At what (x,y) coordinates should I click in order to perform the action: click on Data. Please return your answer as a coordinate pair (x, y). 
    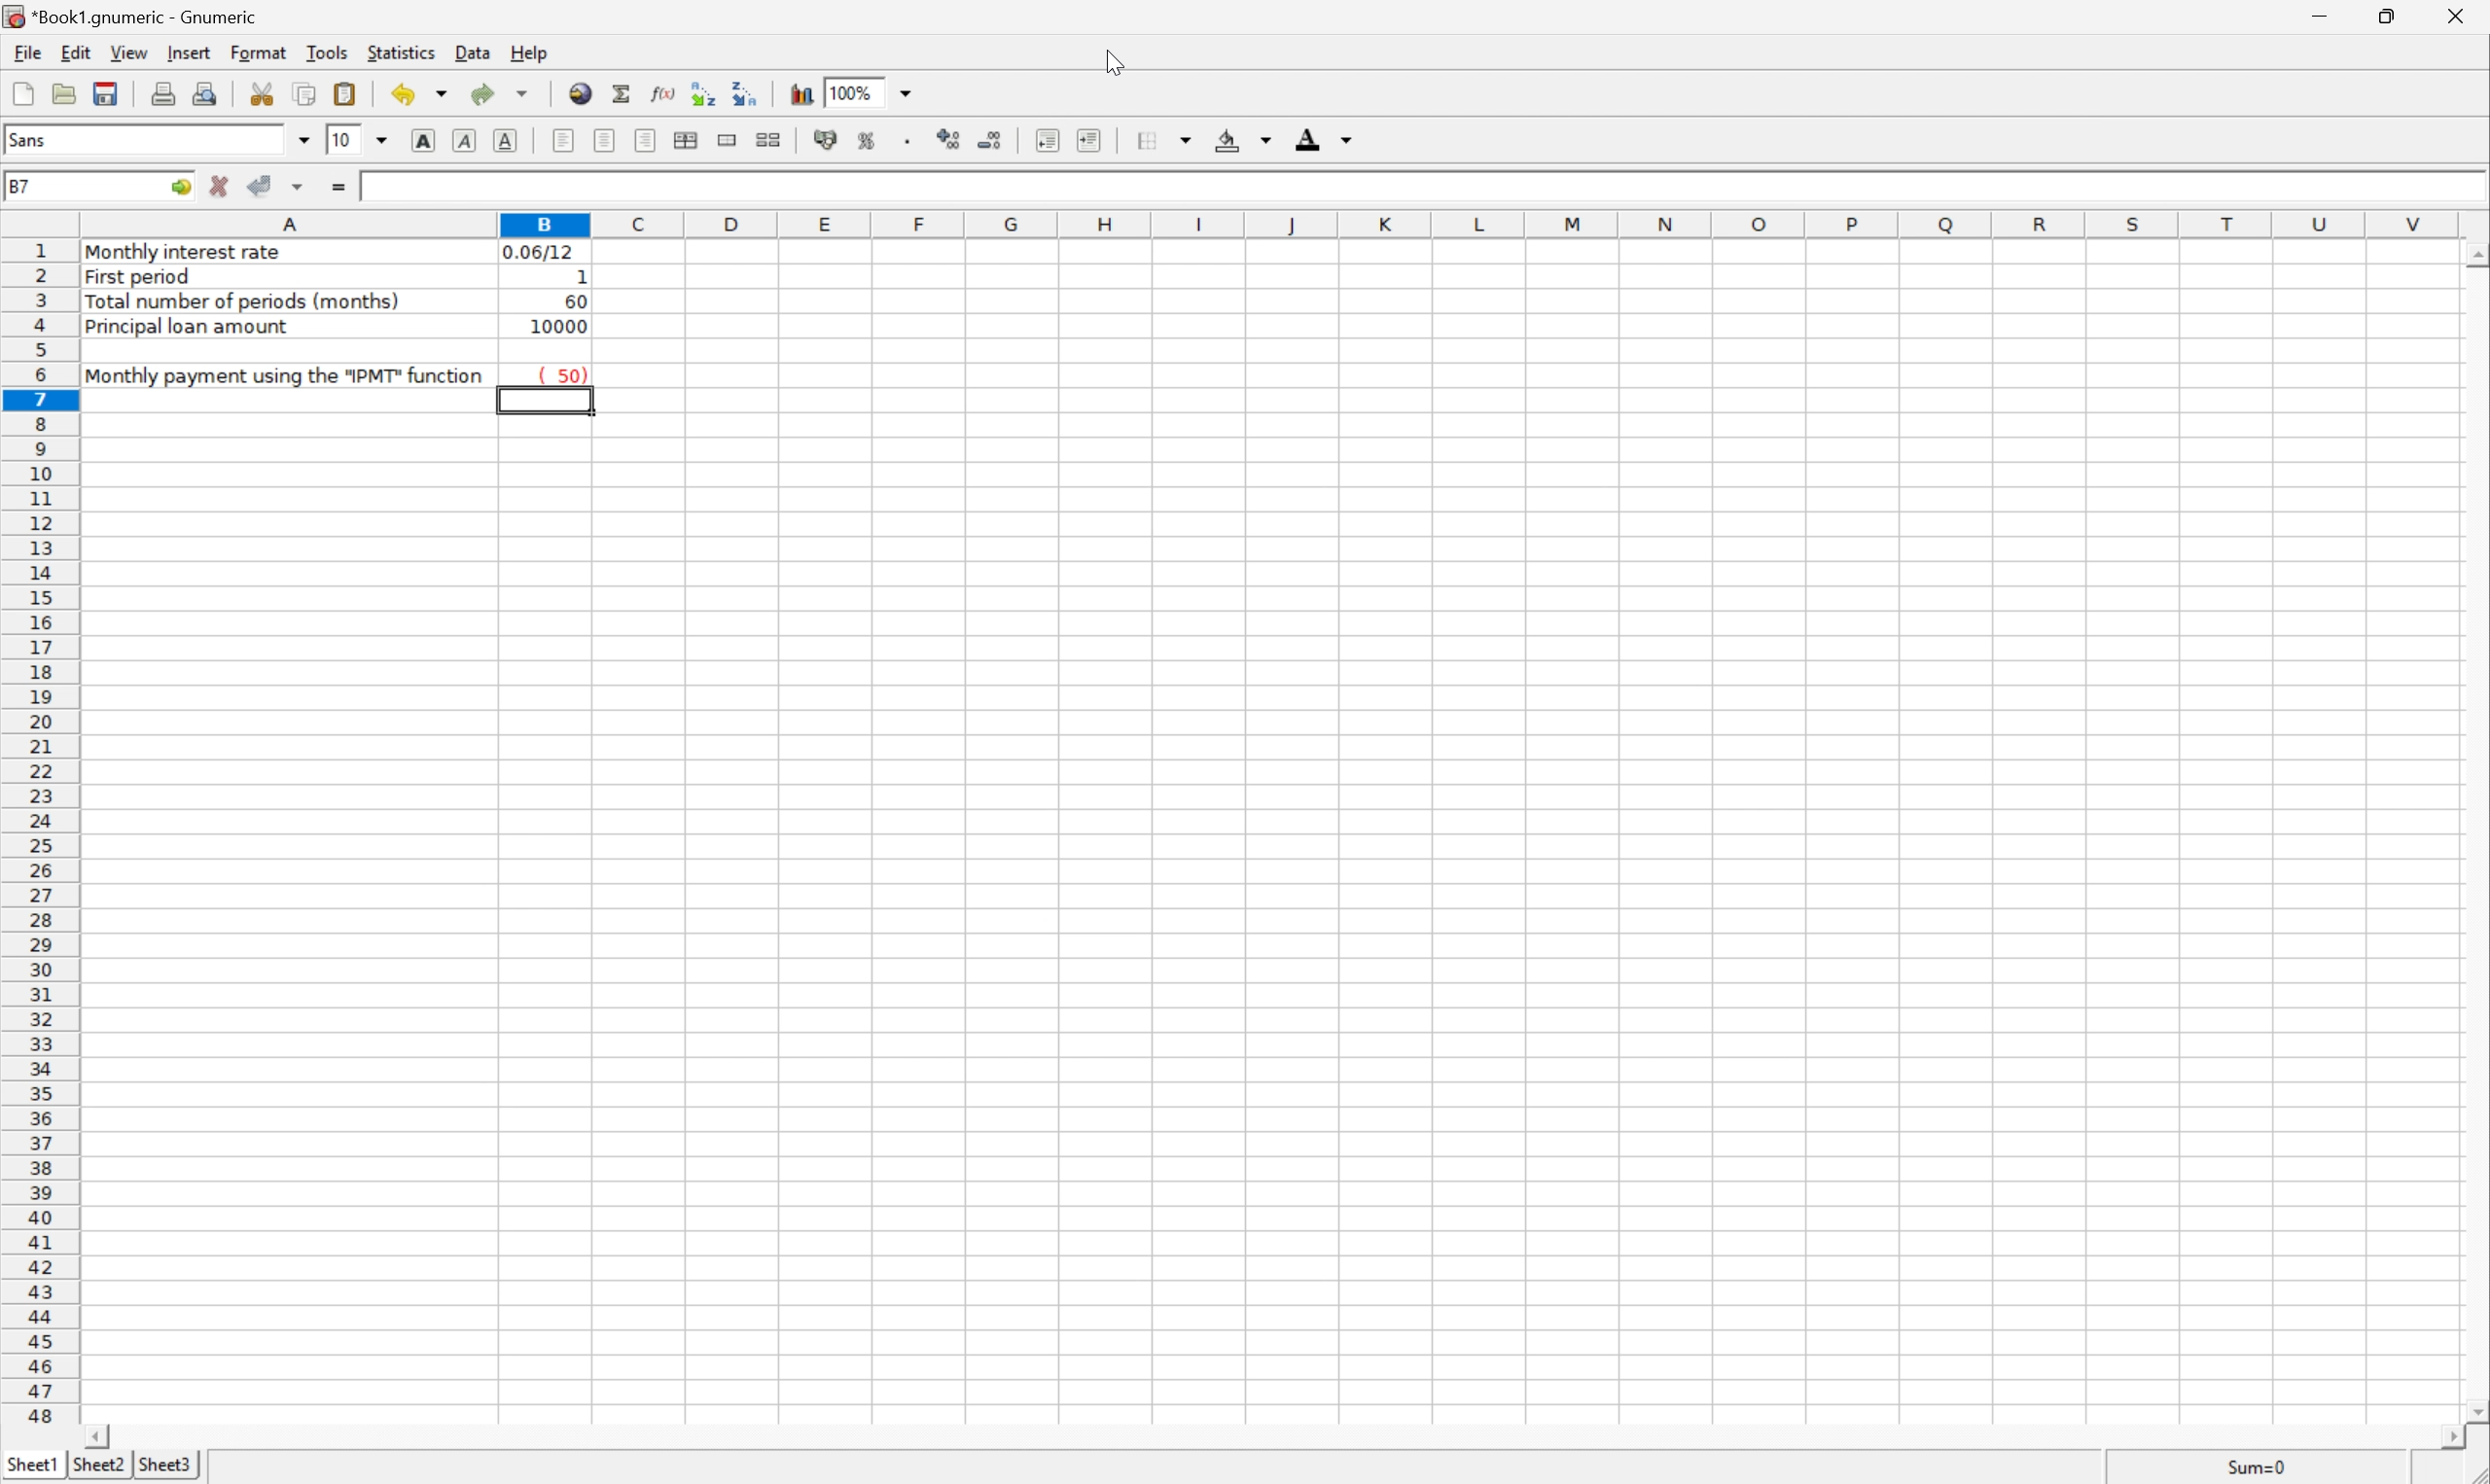
    Looking at the image, I should click on (473, 55).